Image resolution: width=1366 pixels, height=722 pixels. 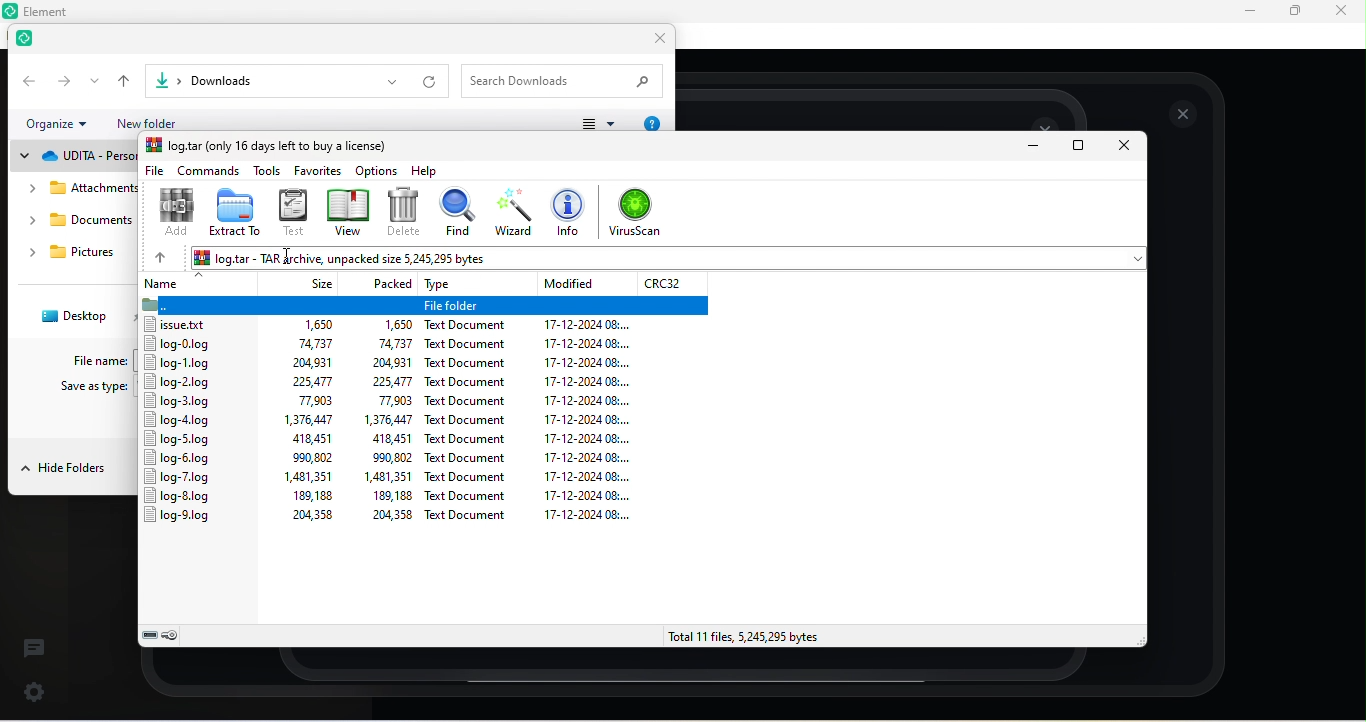 I want to click on 204,358, so click(x=388, y=514).